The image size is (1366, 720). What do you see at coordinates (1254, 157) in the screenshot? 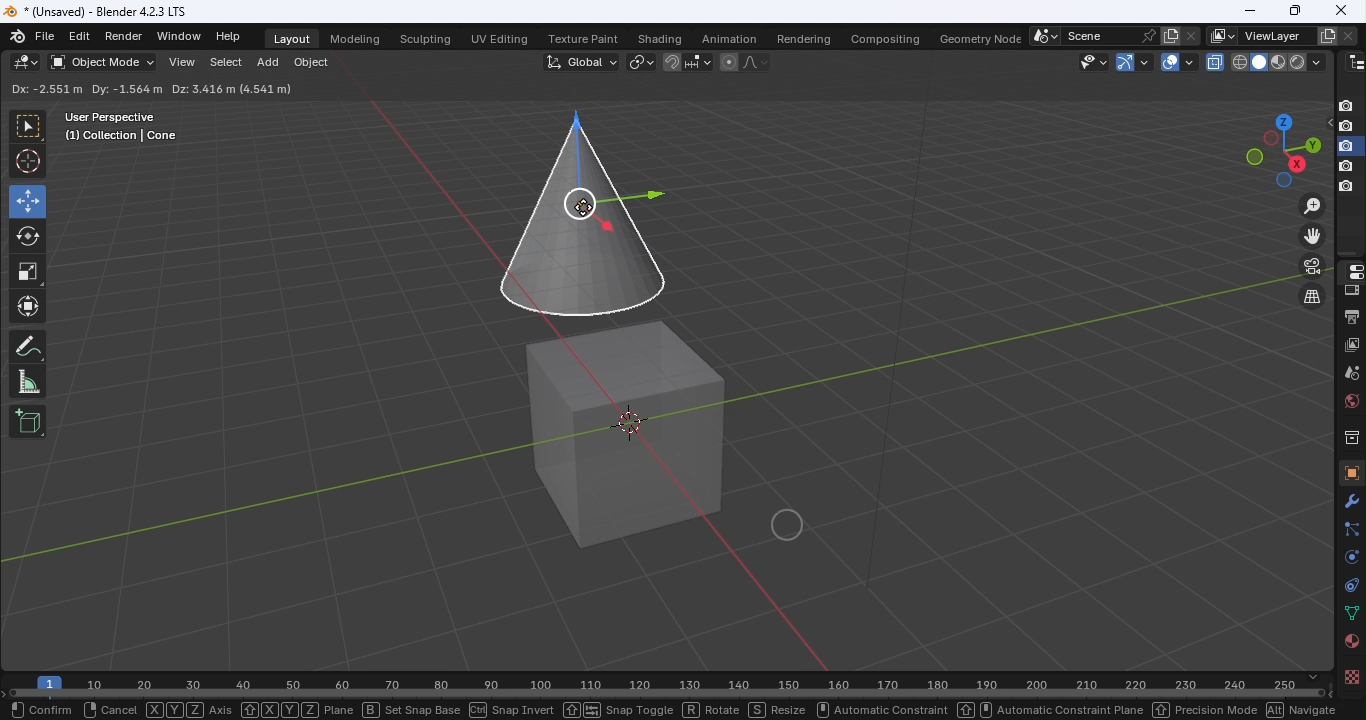
I see `Rotate the view` at bounding box center [1254, 157].